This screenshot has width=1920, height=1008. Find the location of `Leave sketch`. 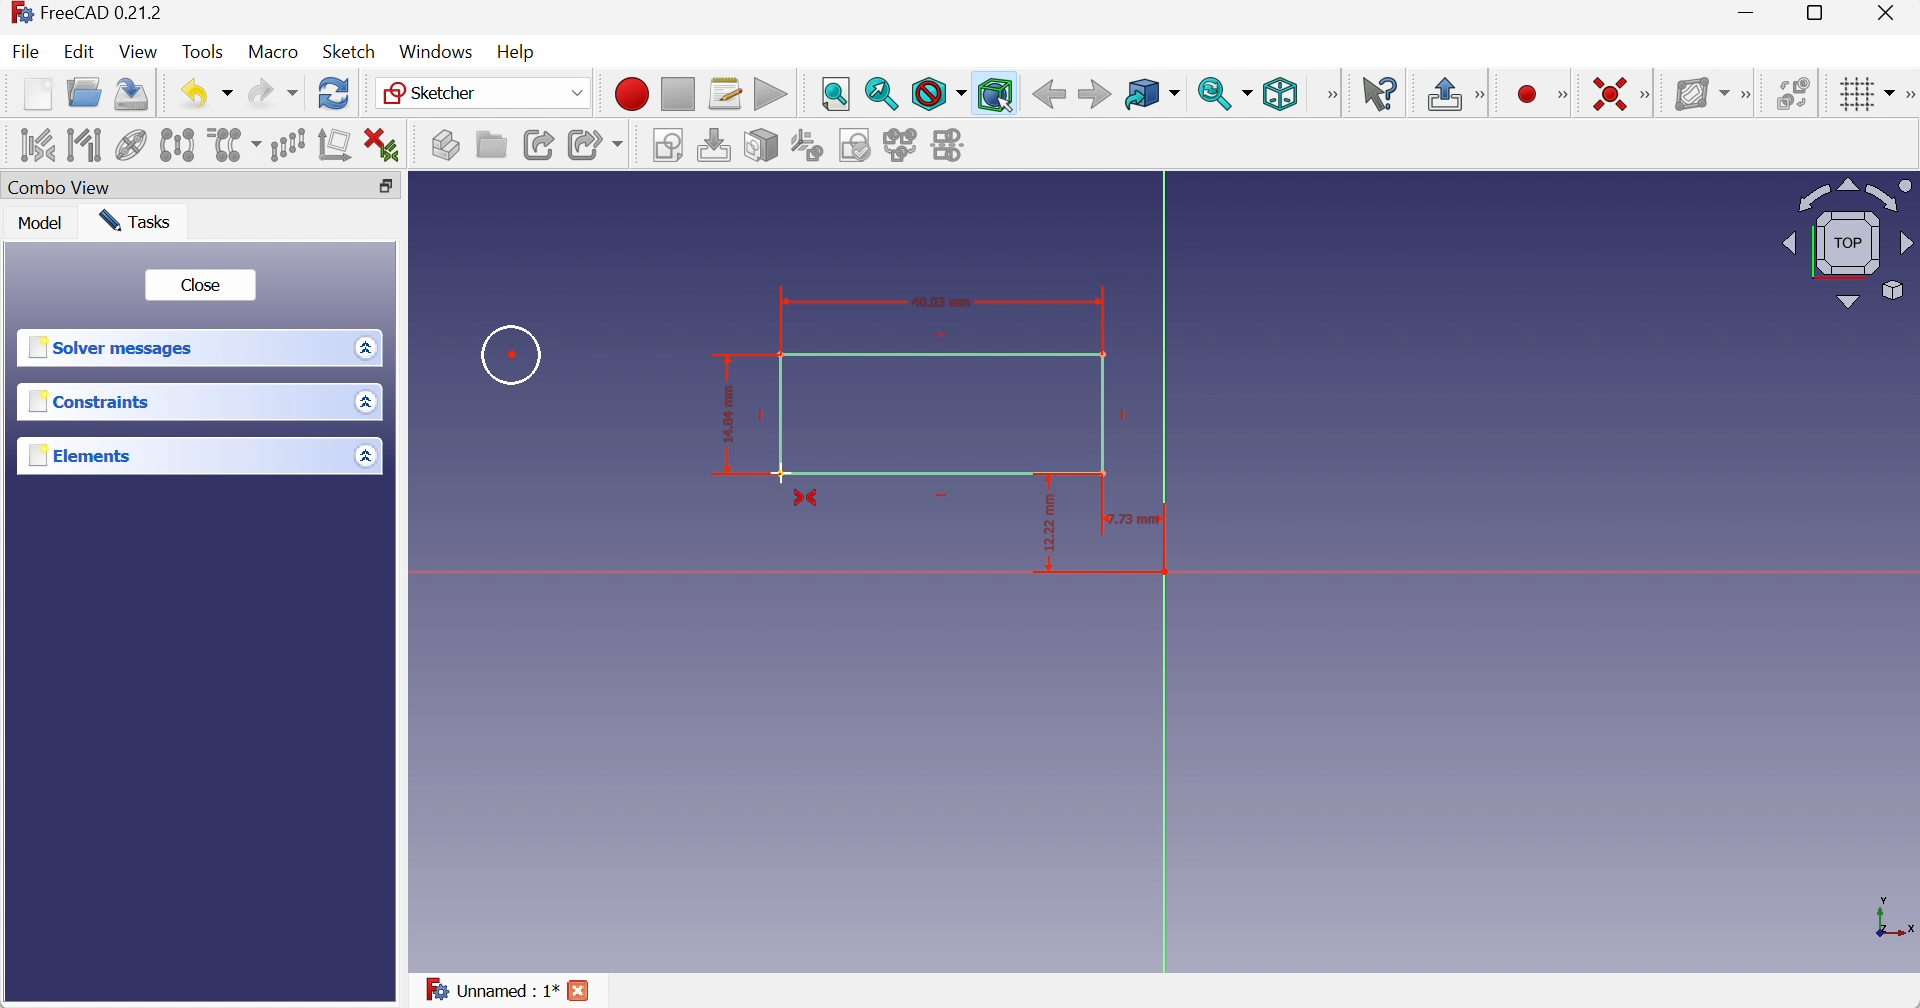

Leave sketch is located at coordinates (1445, 95).